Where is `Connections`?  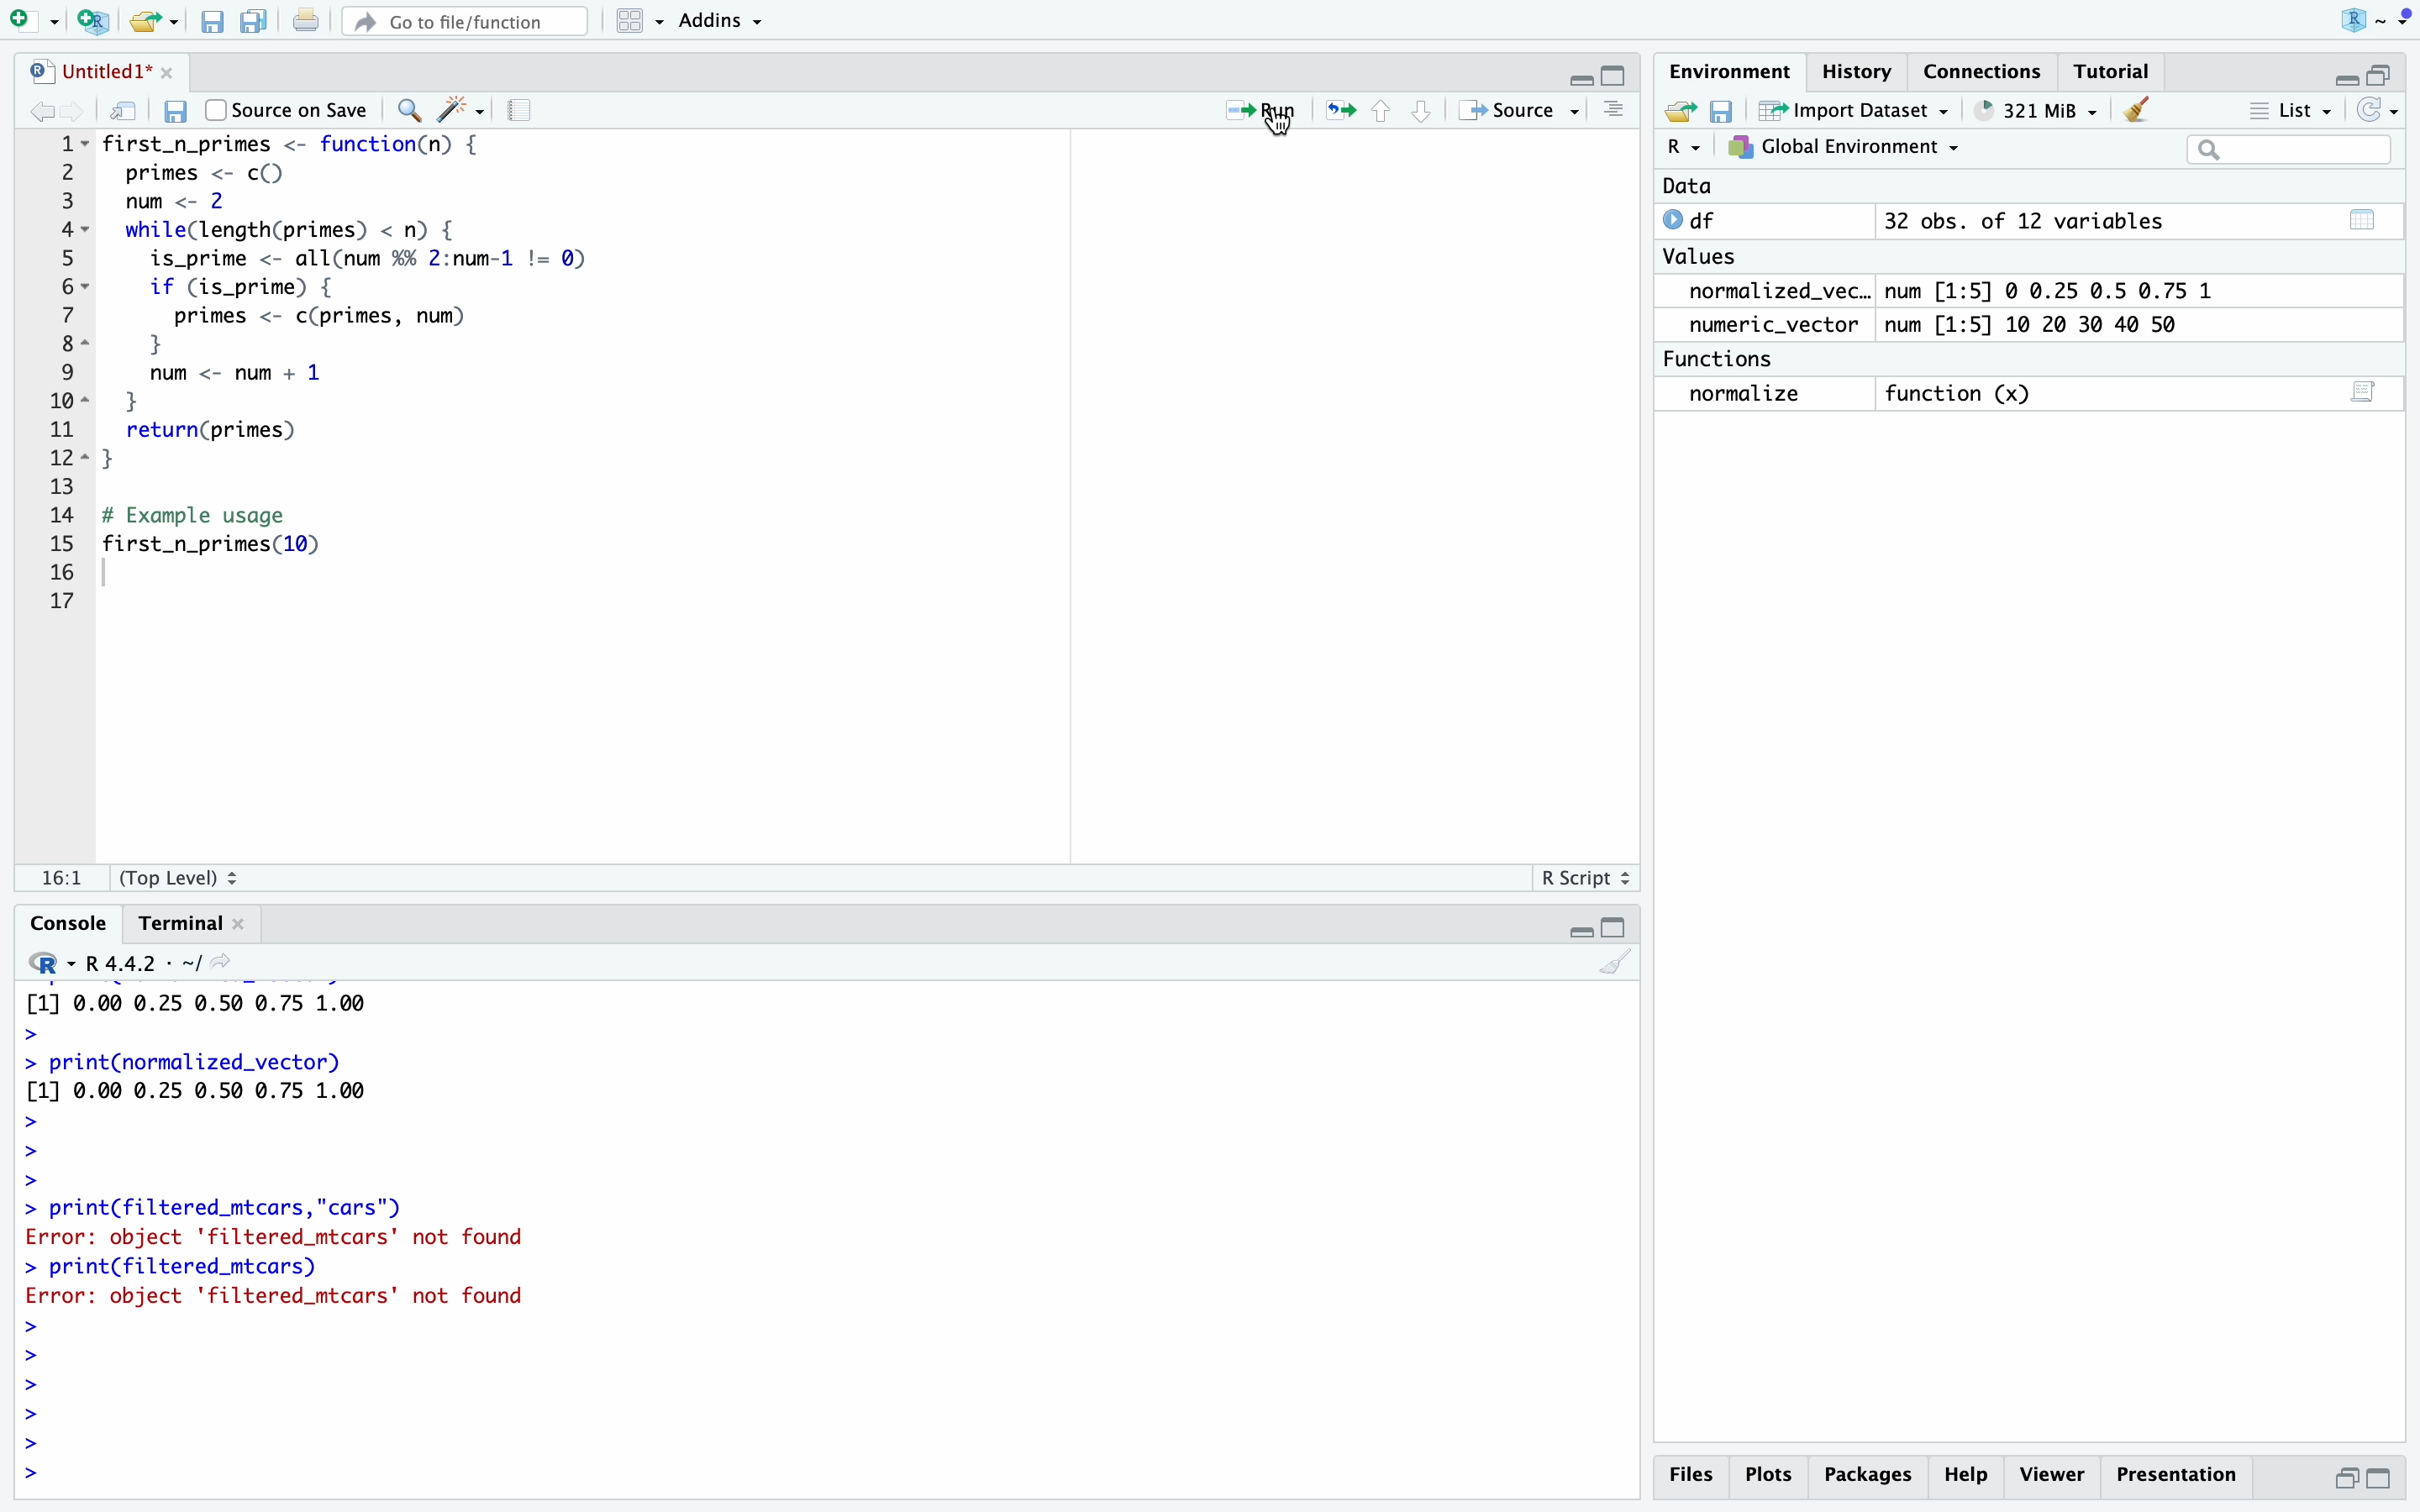 Connections is located at coordinates (1990, 69).